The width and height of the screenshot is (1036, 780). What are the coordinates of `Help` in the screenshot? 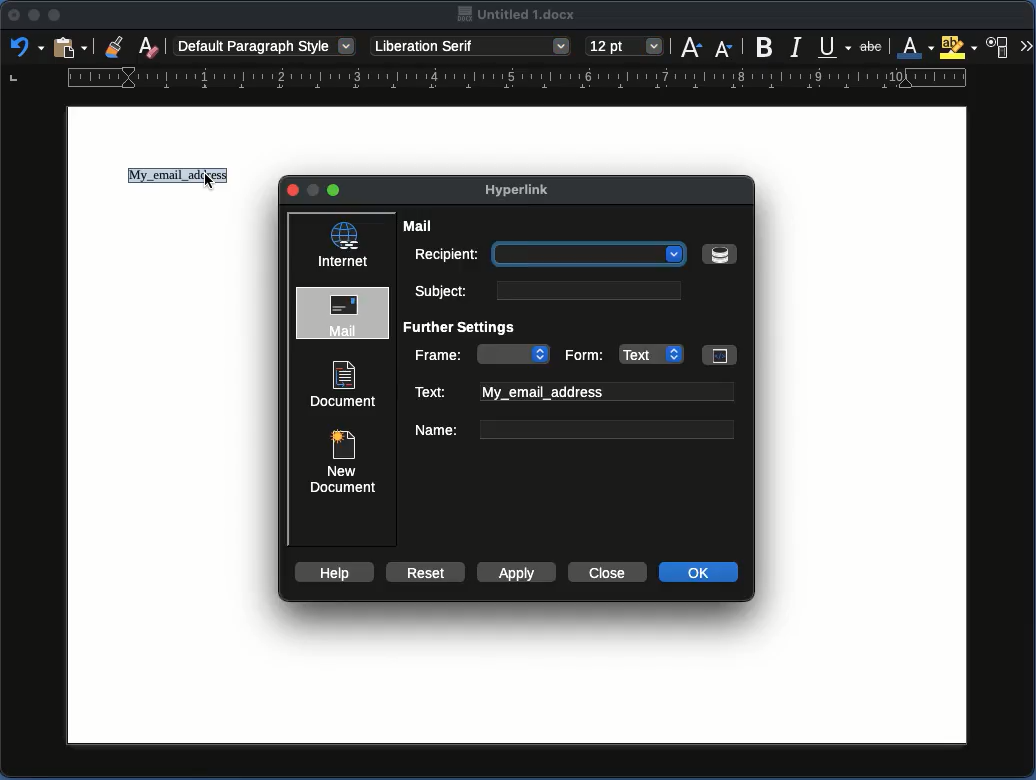 It's located at (333, 572).